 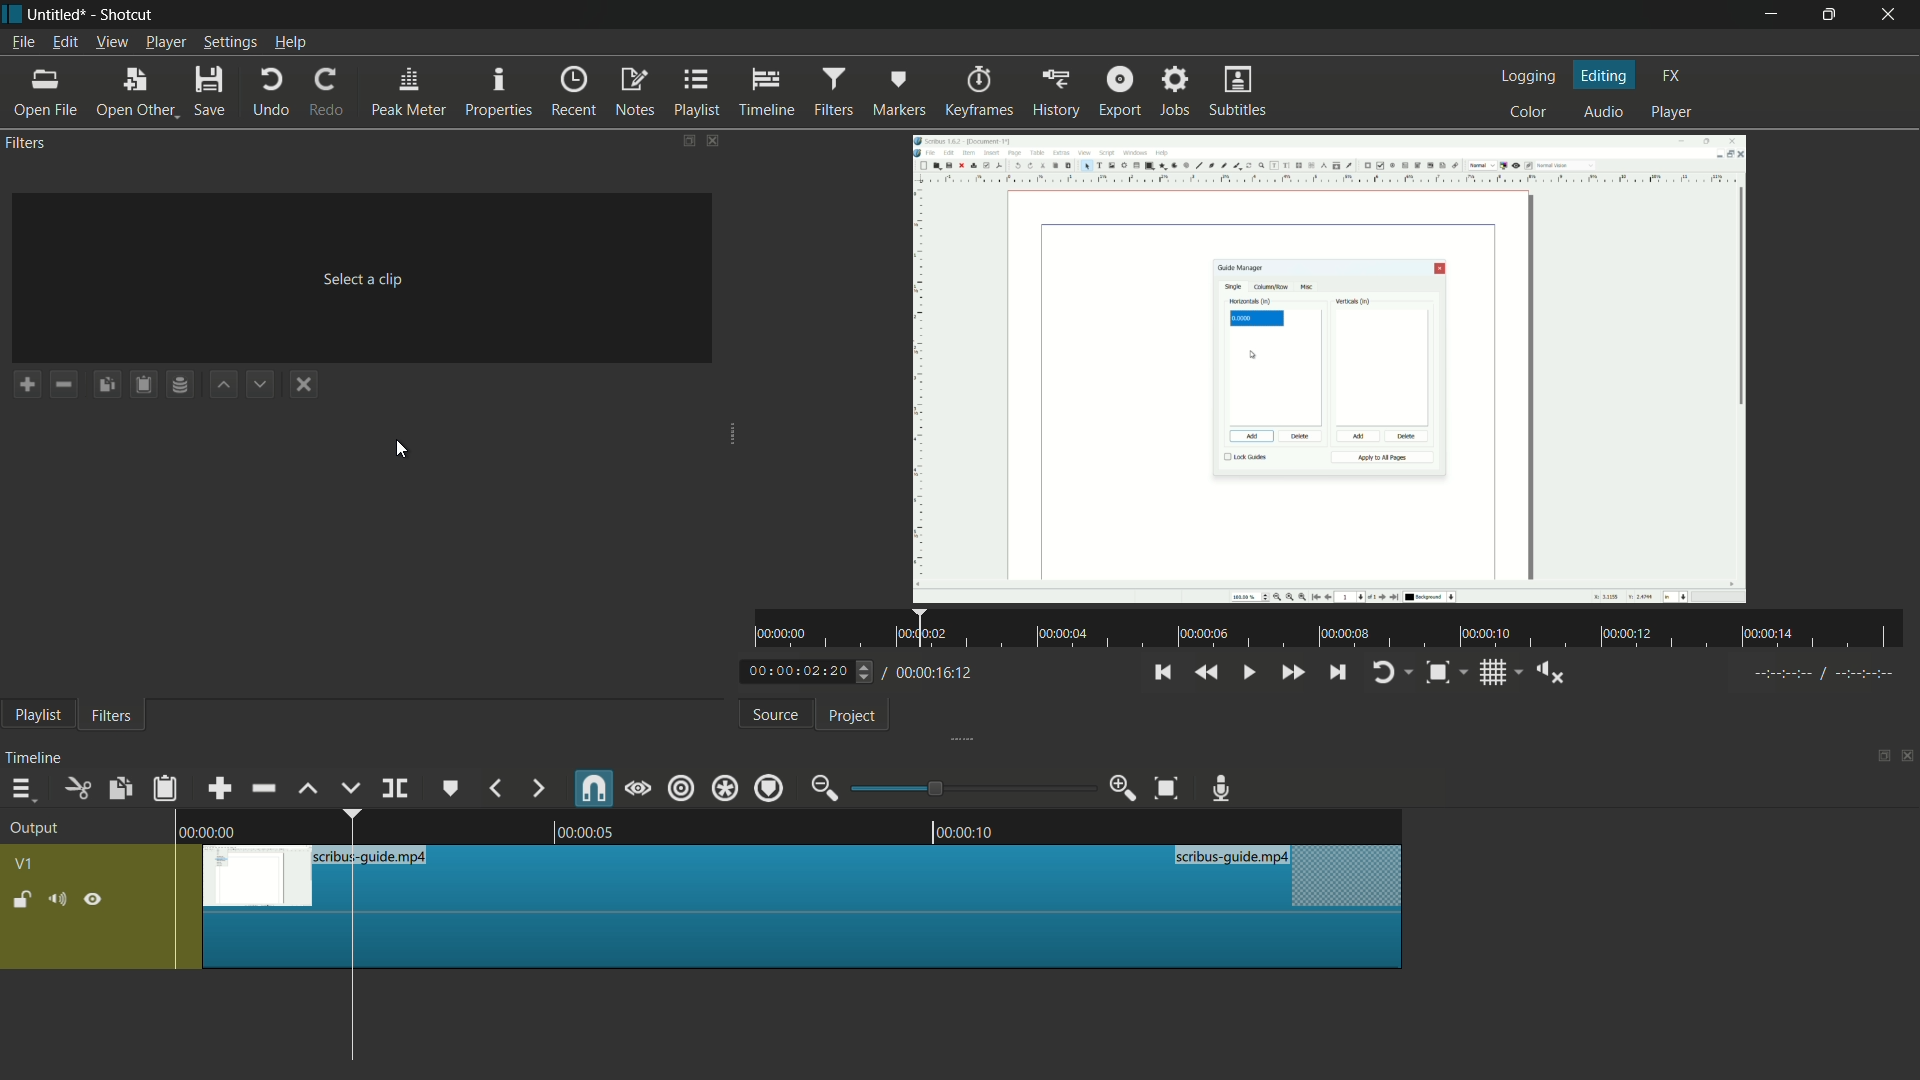 I want to click on help menu, so click(x=291, y=43).